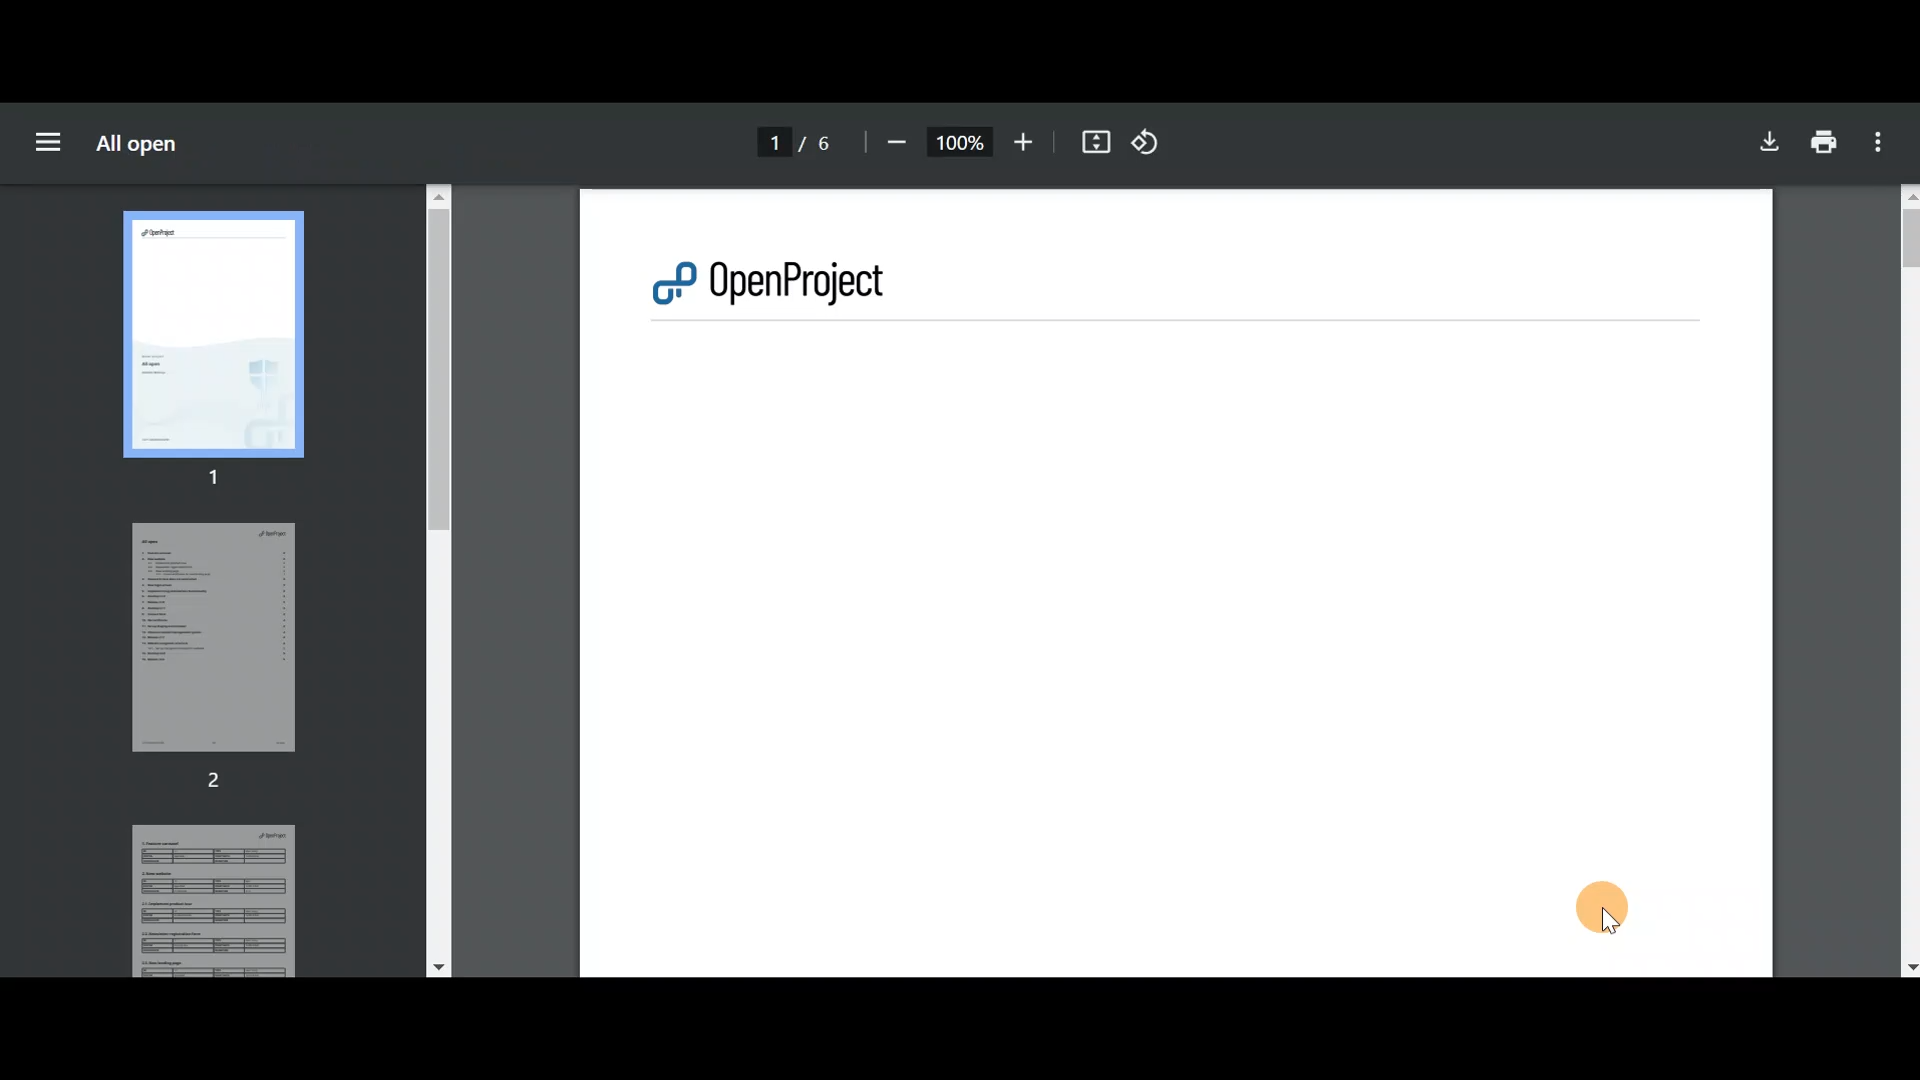 The image size is (1920, 1080). What do you see at coordinates (53, 147) in the screenshot?
I see `Menu` at bounding box center [53, 147].